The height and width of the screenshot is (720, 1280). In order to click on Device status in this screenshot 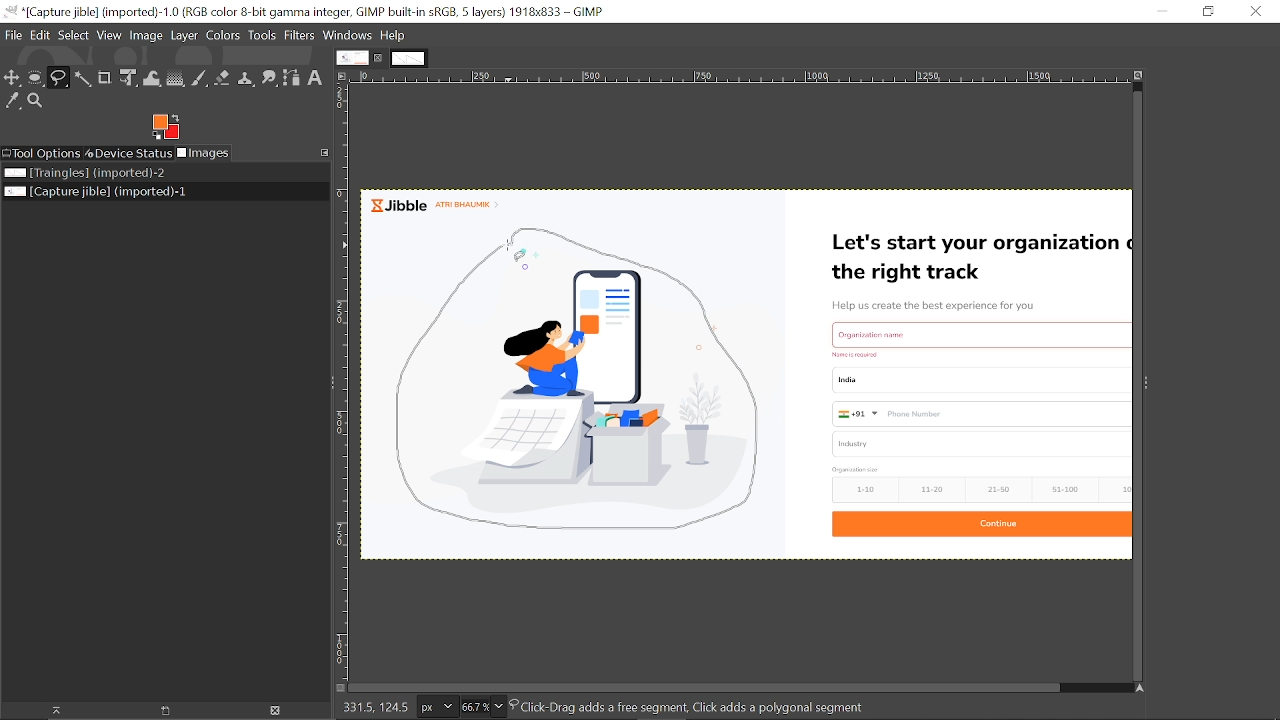, I will do `click(128, 153)`.